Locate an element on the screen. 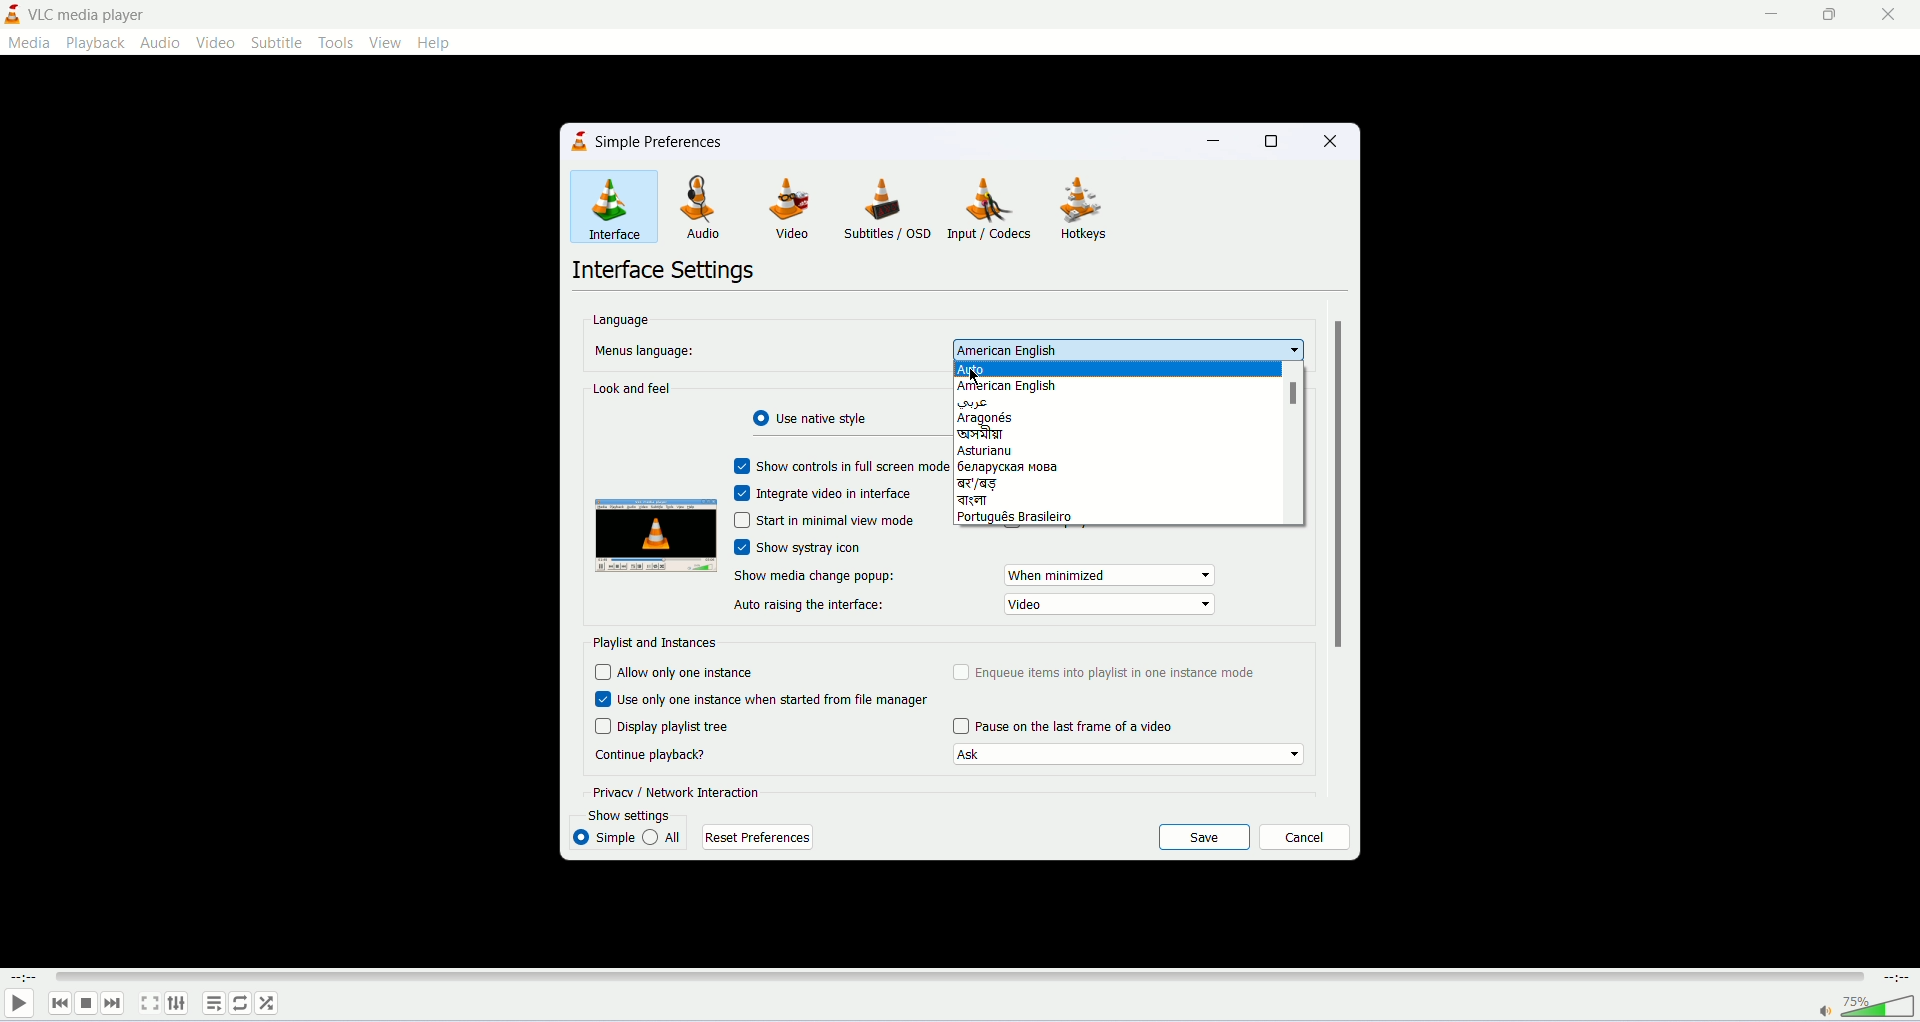  use only one instance When started from file manager is located at coordinates (763, 700).